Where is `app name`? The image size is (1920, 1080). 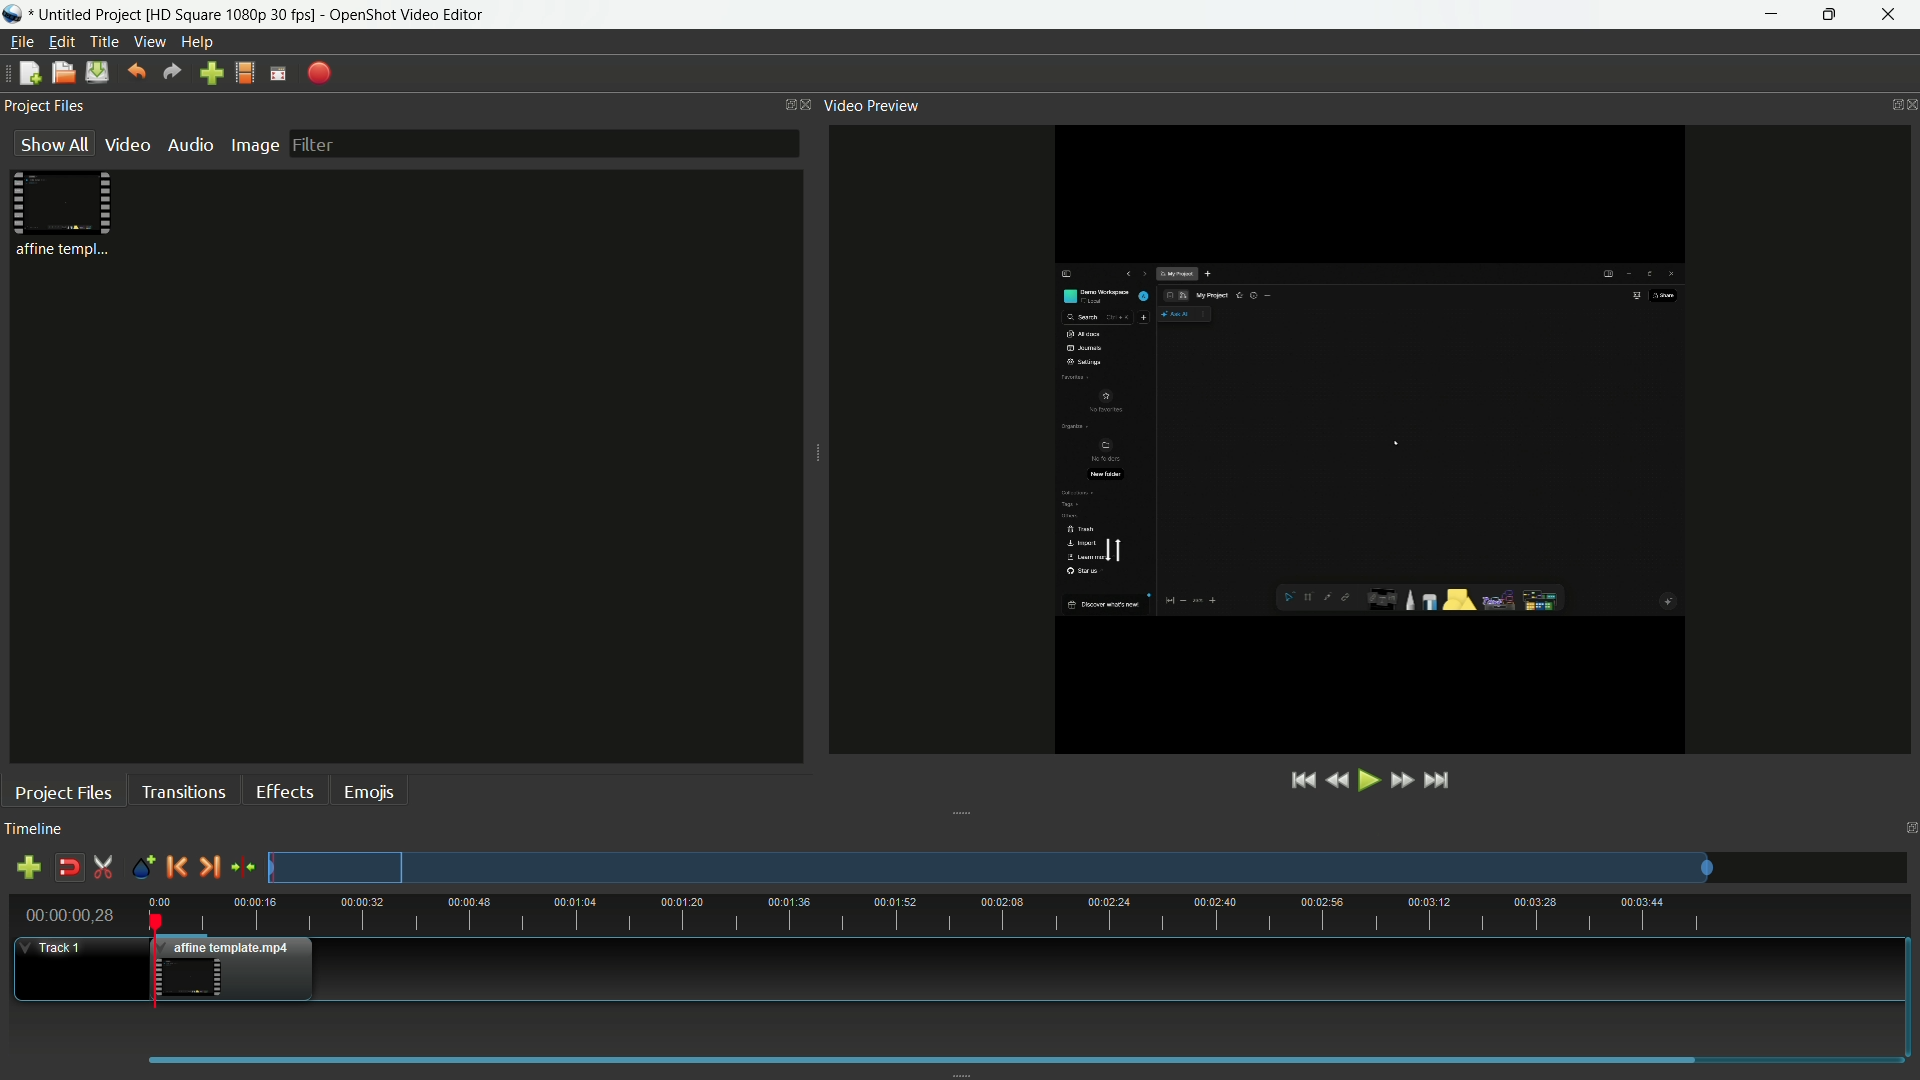
app name is located at coordinates (406, 14).